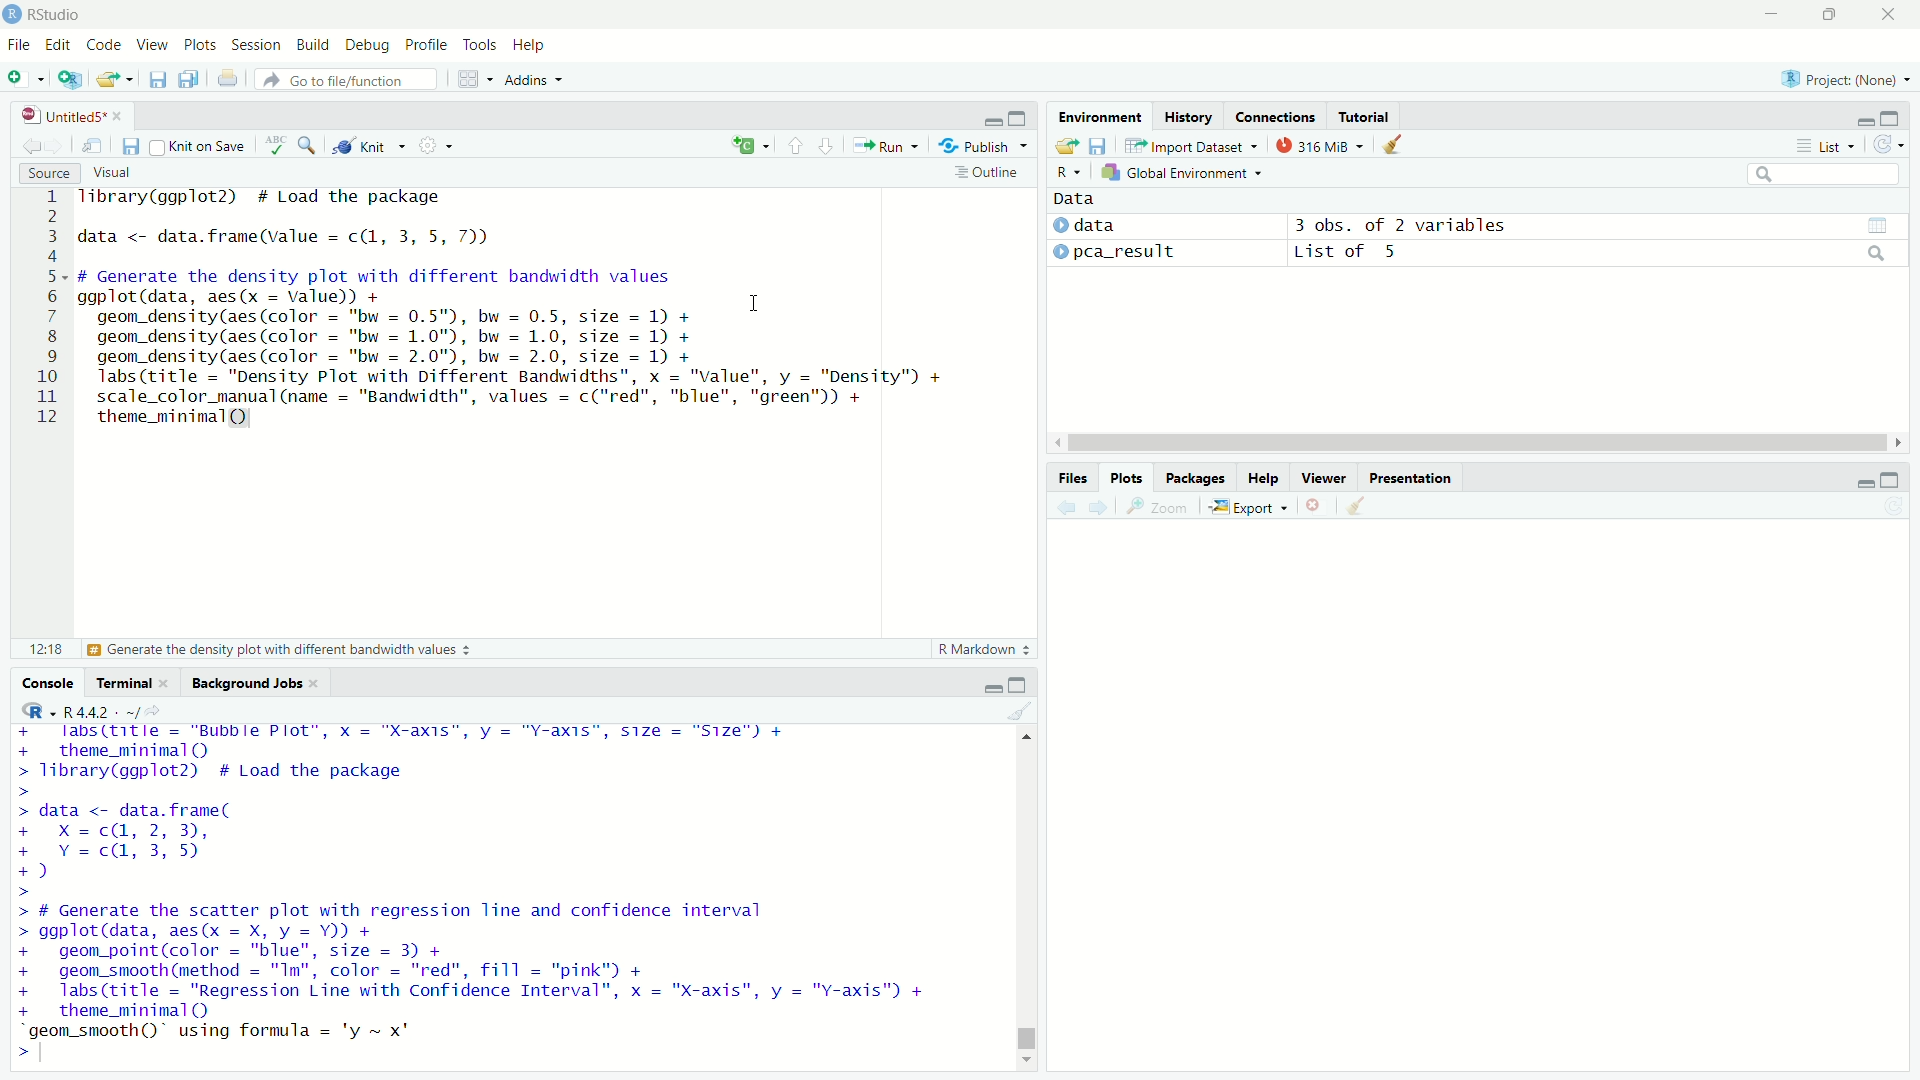  I want to click on horizontal scroll bar, so click(1478, 443).